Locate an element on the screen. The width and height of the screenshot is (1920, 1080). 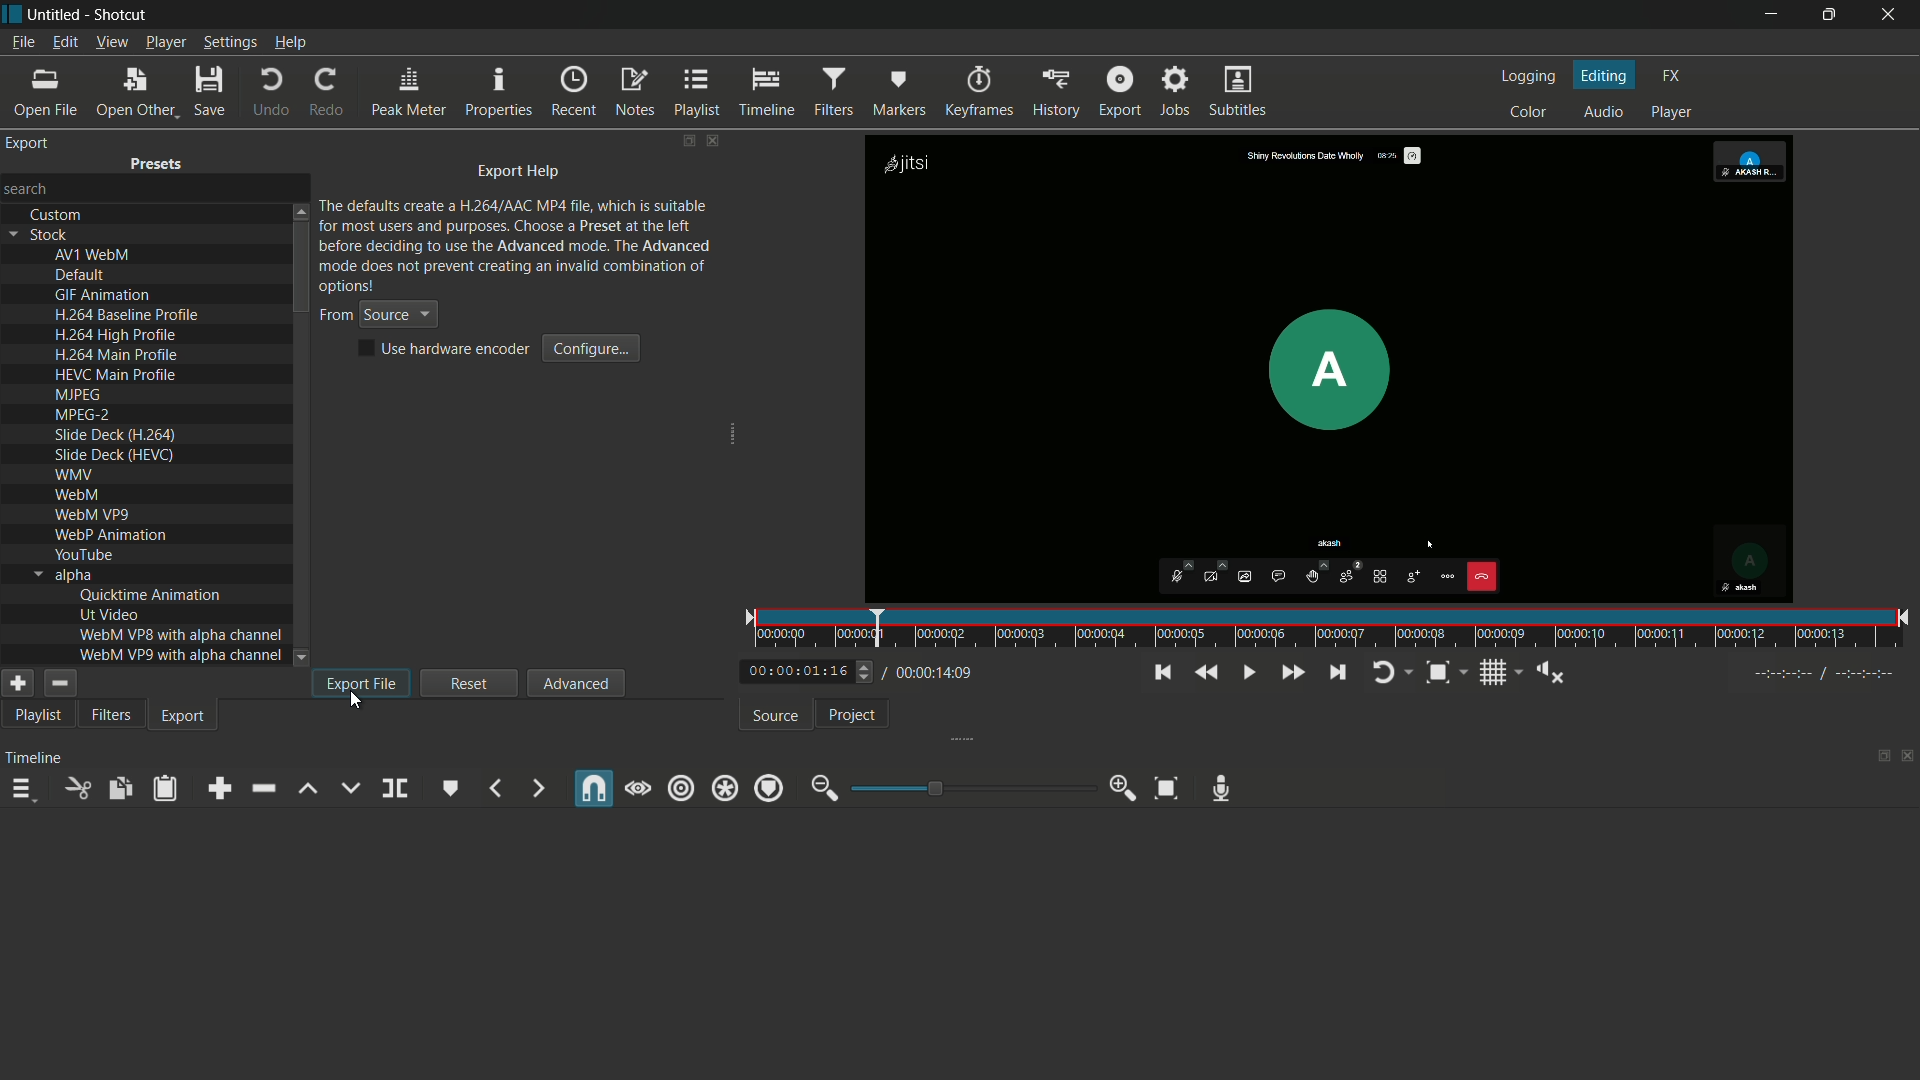
markers is located at coordinates (899, 93).